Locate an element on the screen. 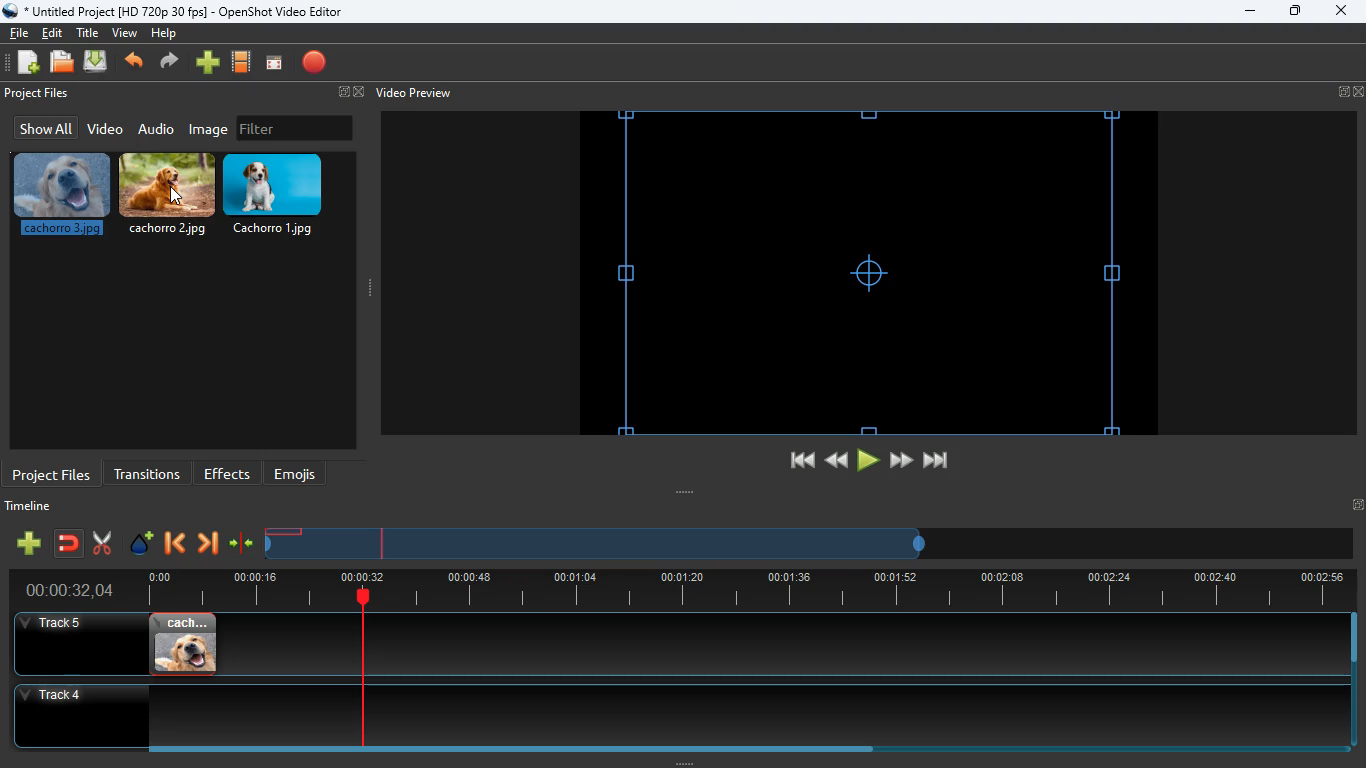 Image resolution: width=1366 pixels, height=768 pixels. files is located at coordinates (63, 63).